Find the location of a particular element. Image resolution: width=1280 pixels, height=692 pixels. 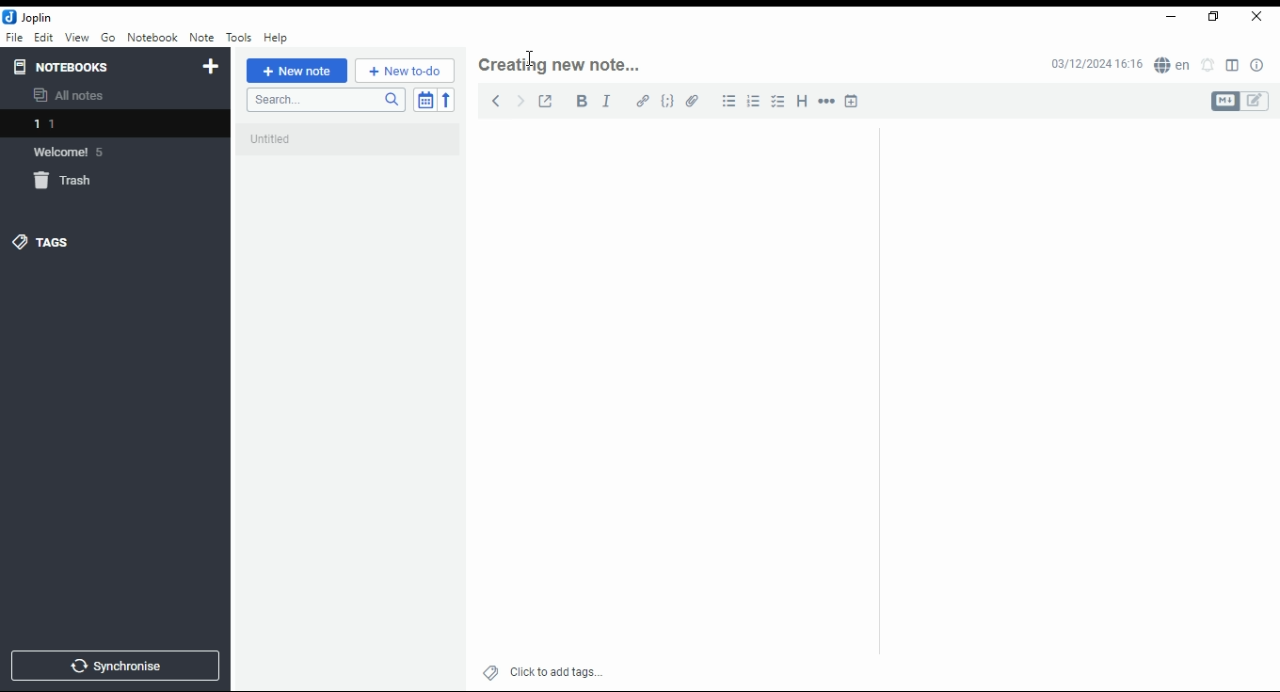

tools is located at coordinates (240, 38).